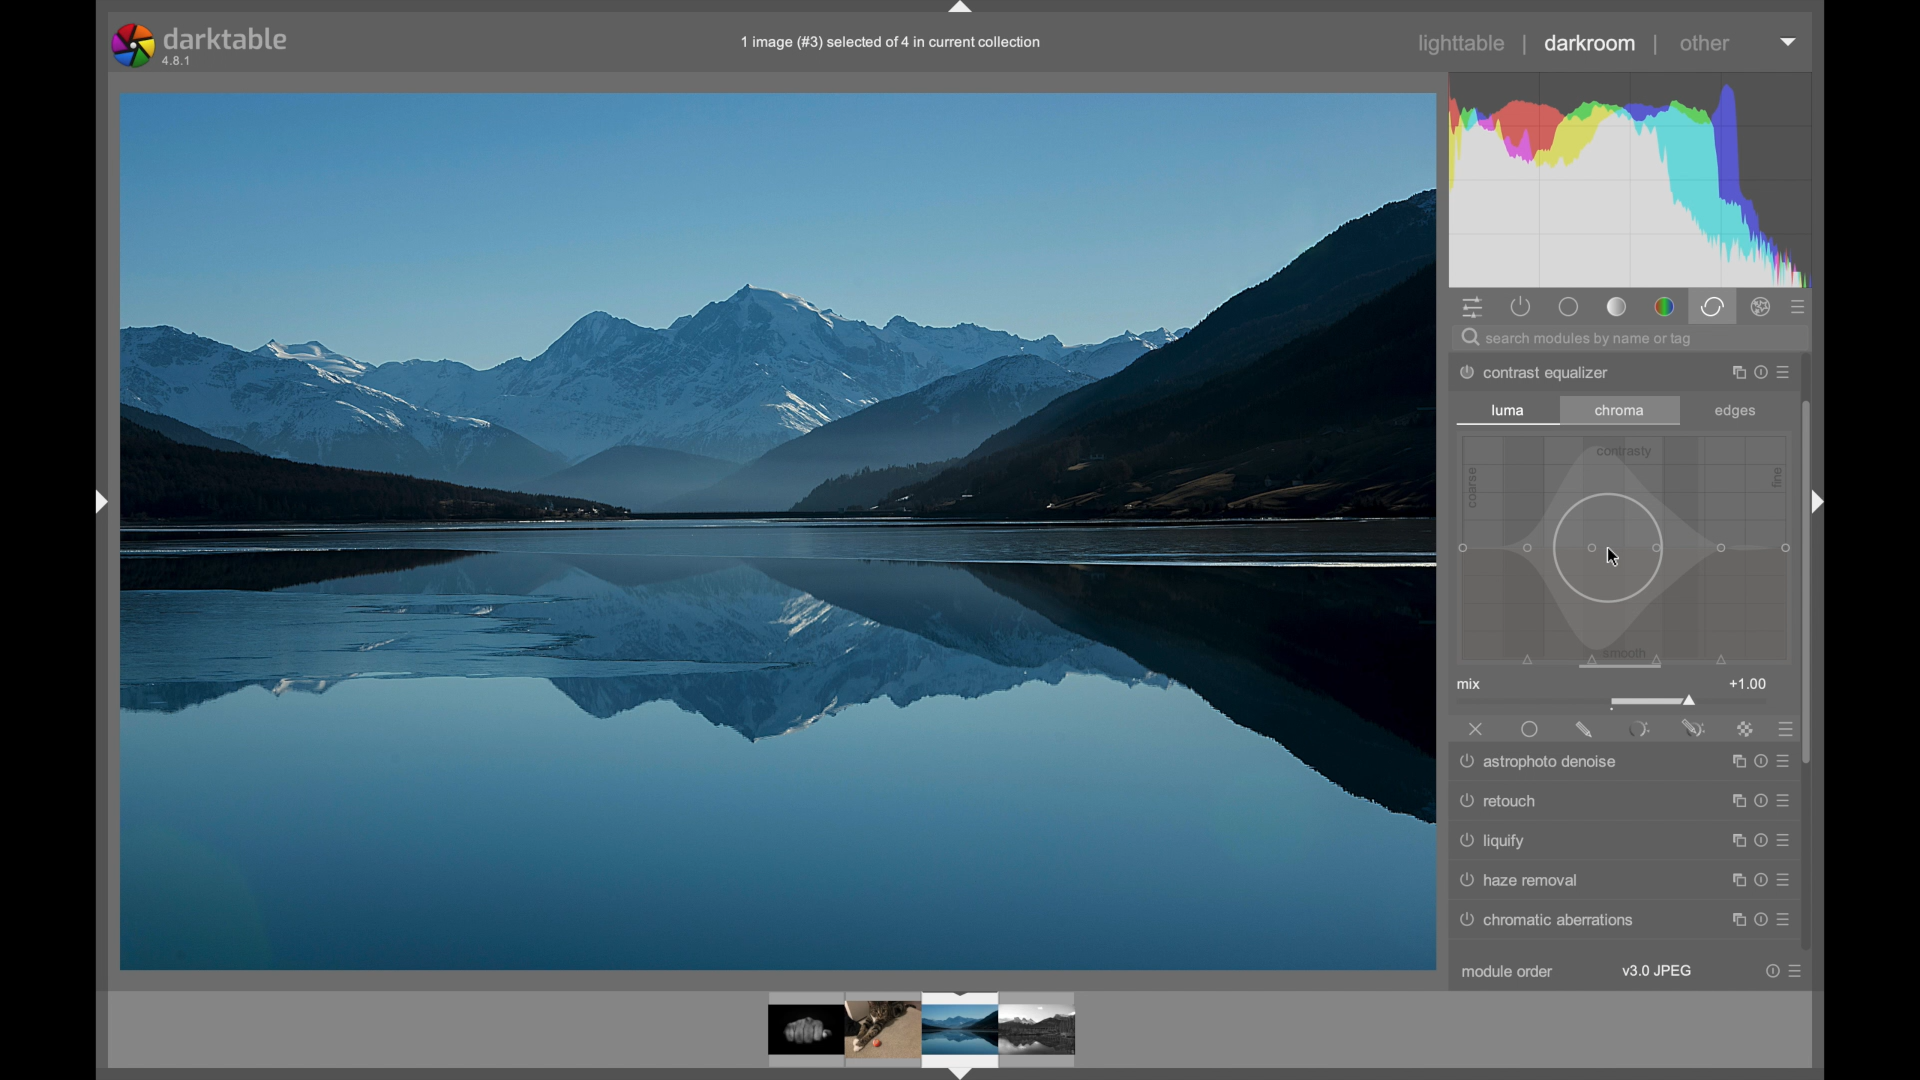 The width and height of the screenshot is (1920, 1080). I want to click on drawnmask, so click(1584, 729).